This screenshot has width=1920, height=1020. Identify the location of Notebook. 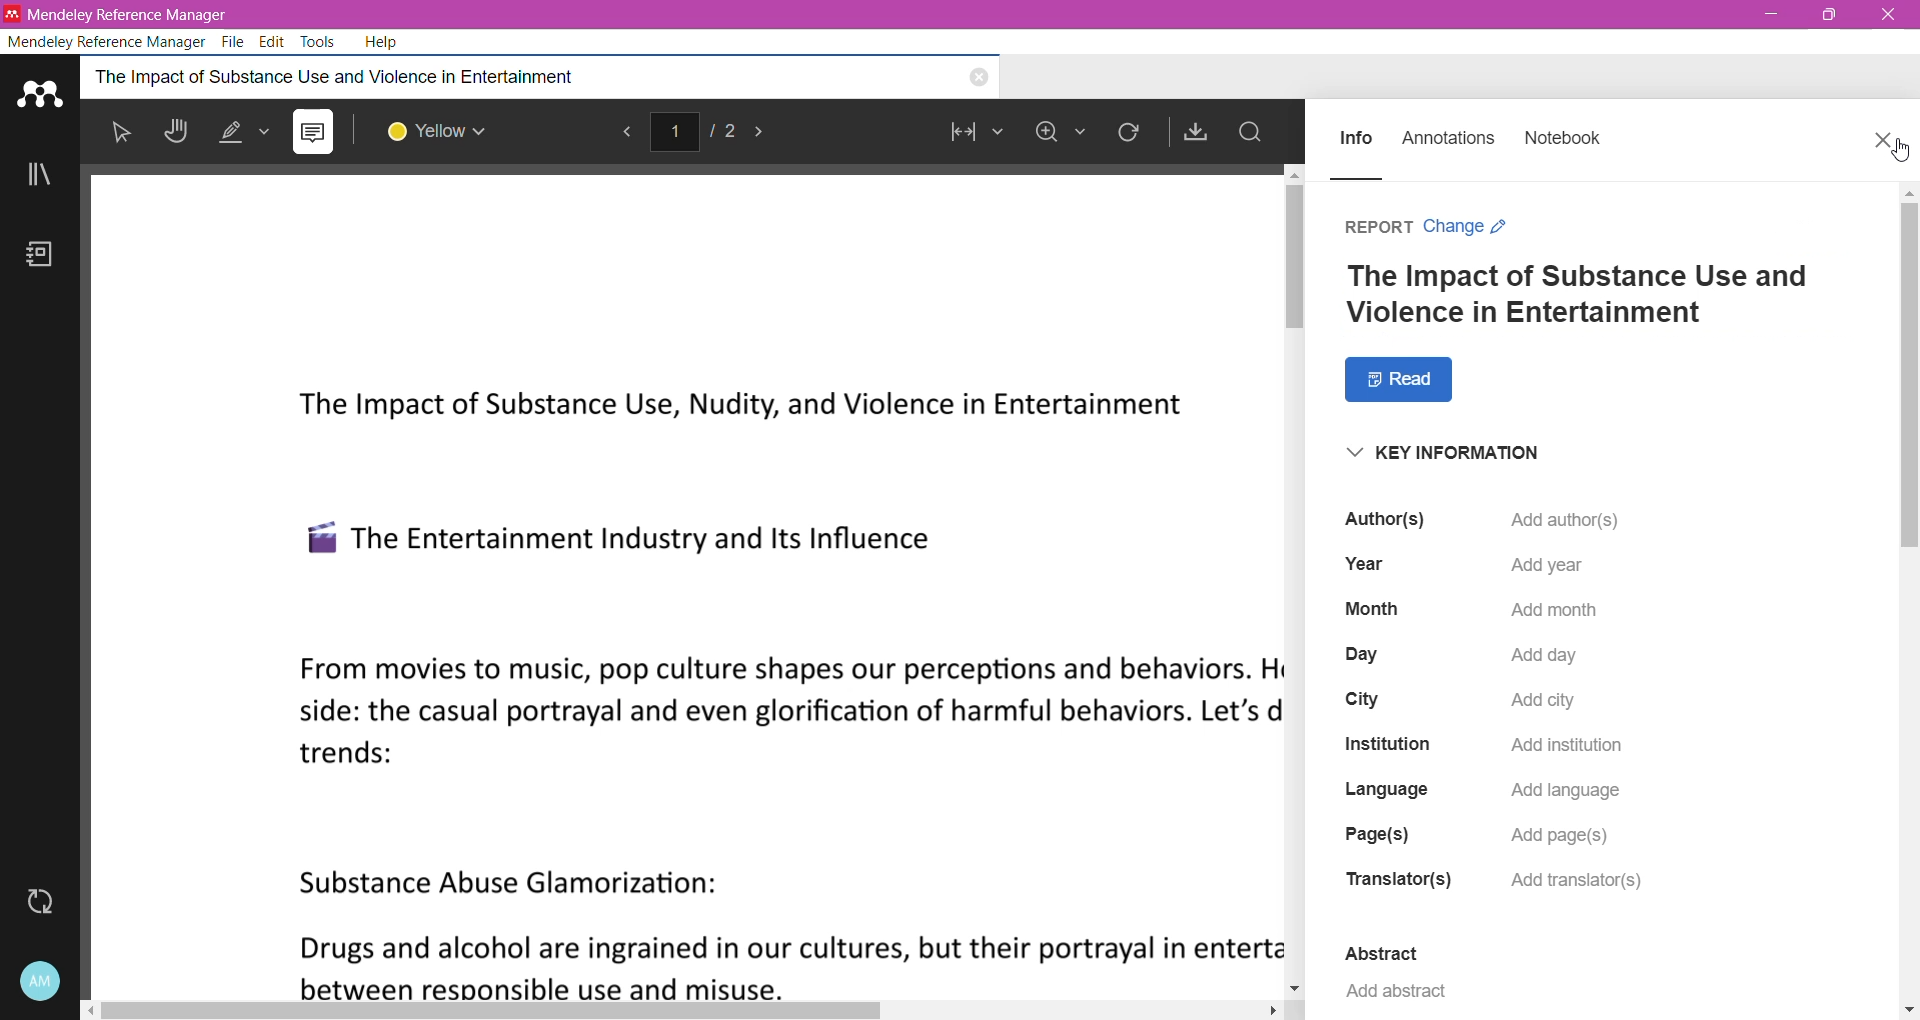
(1566, 135).